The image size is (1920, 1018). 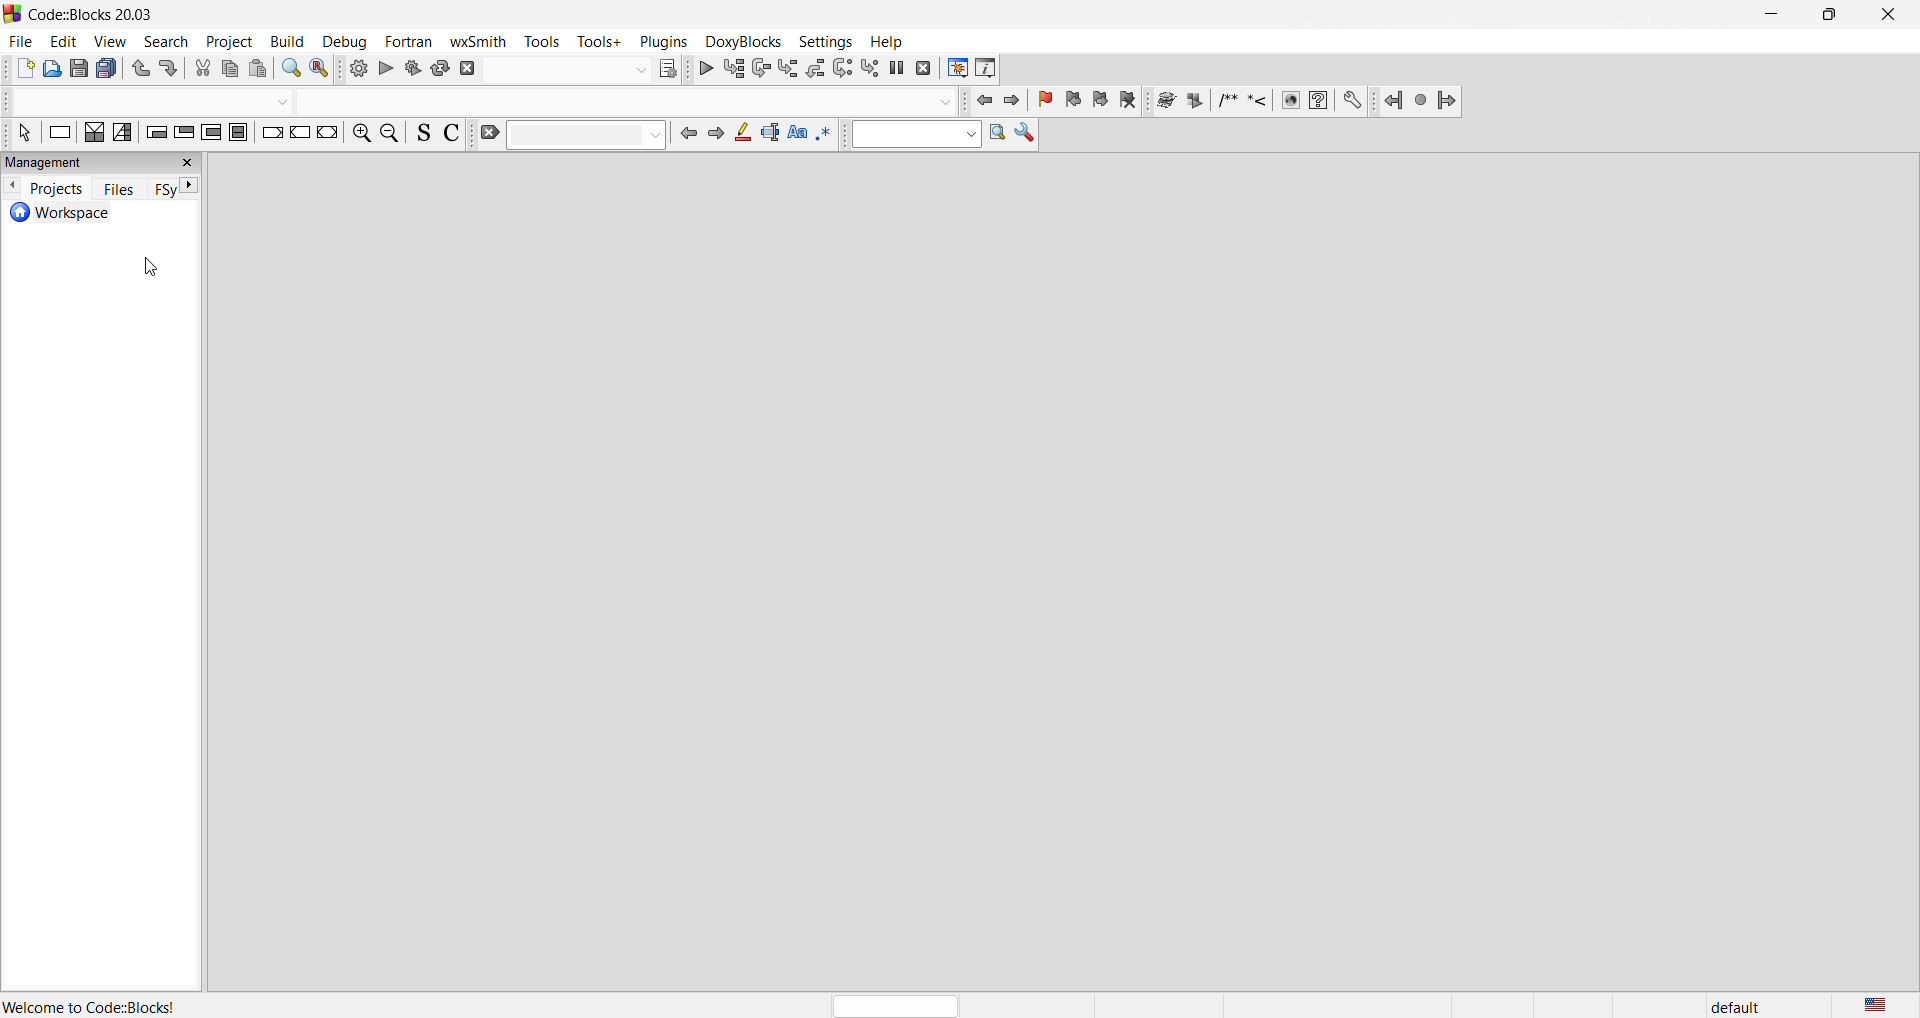 I want to click on clear bookmark, so click(x=1131, y=102).